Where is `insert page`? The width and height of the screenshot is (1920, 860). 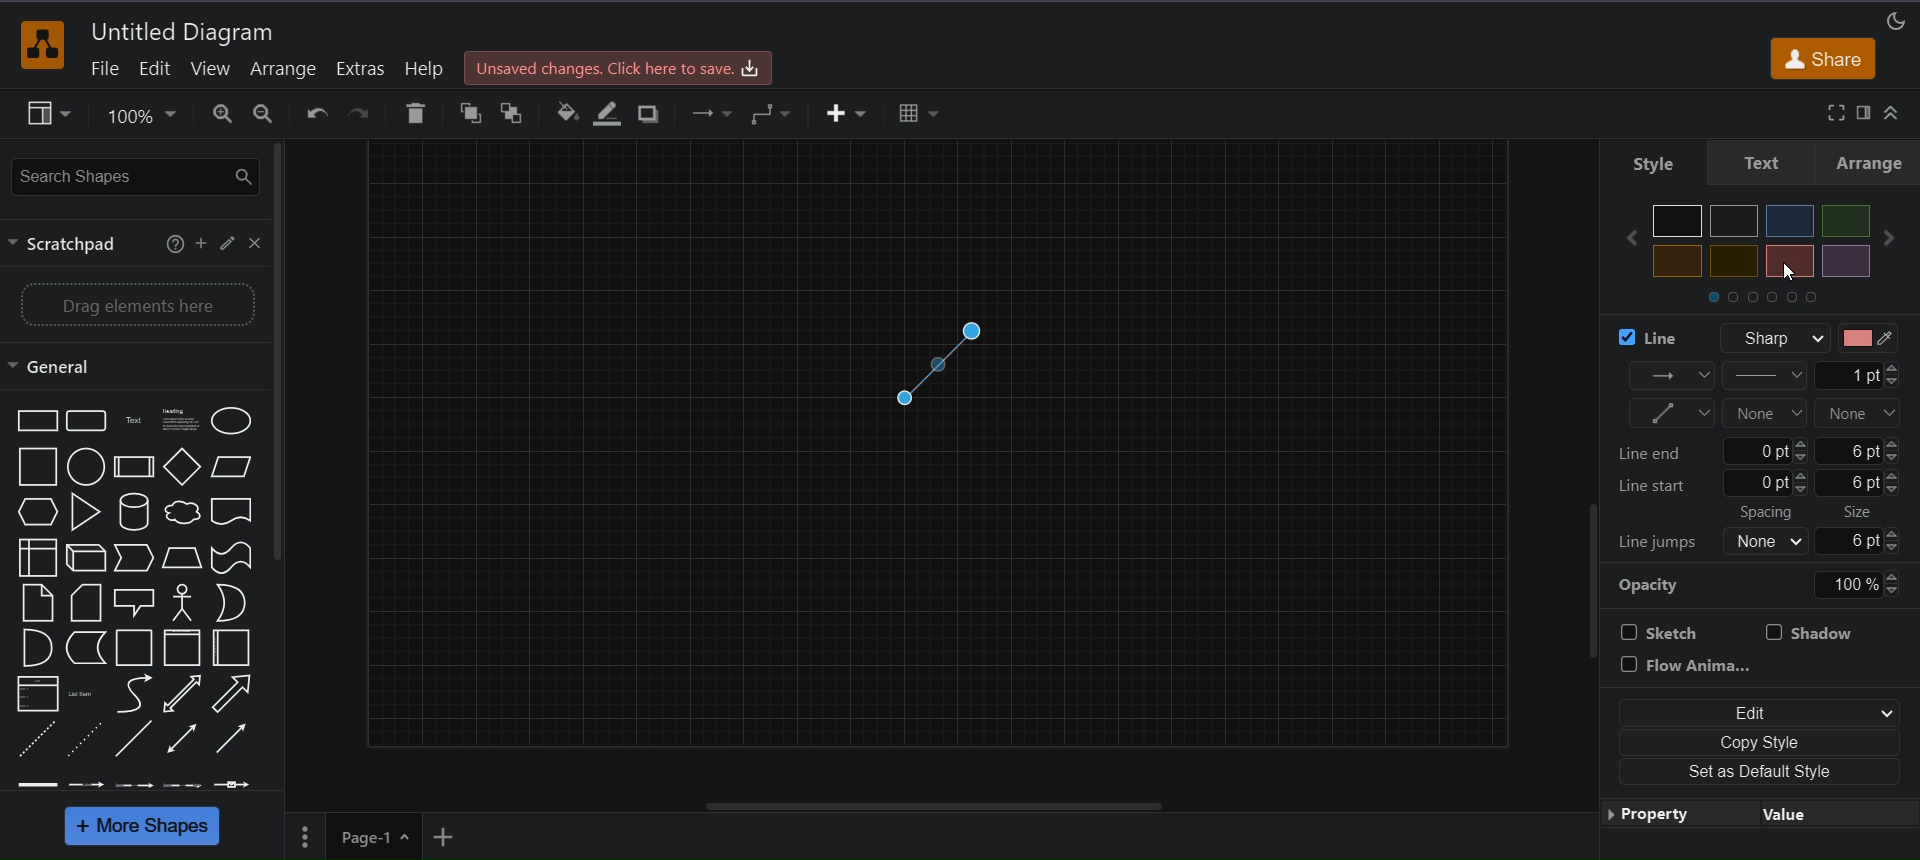 insert page is located at coordinates (445, 837).